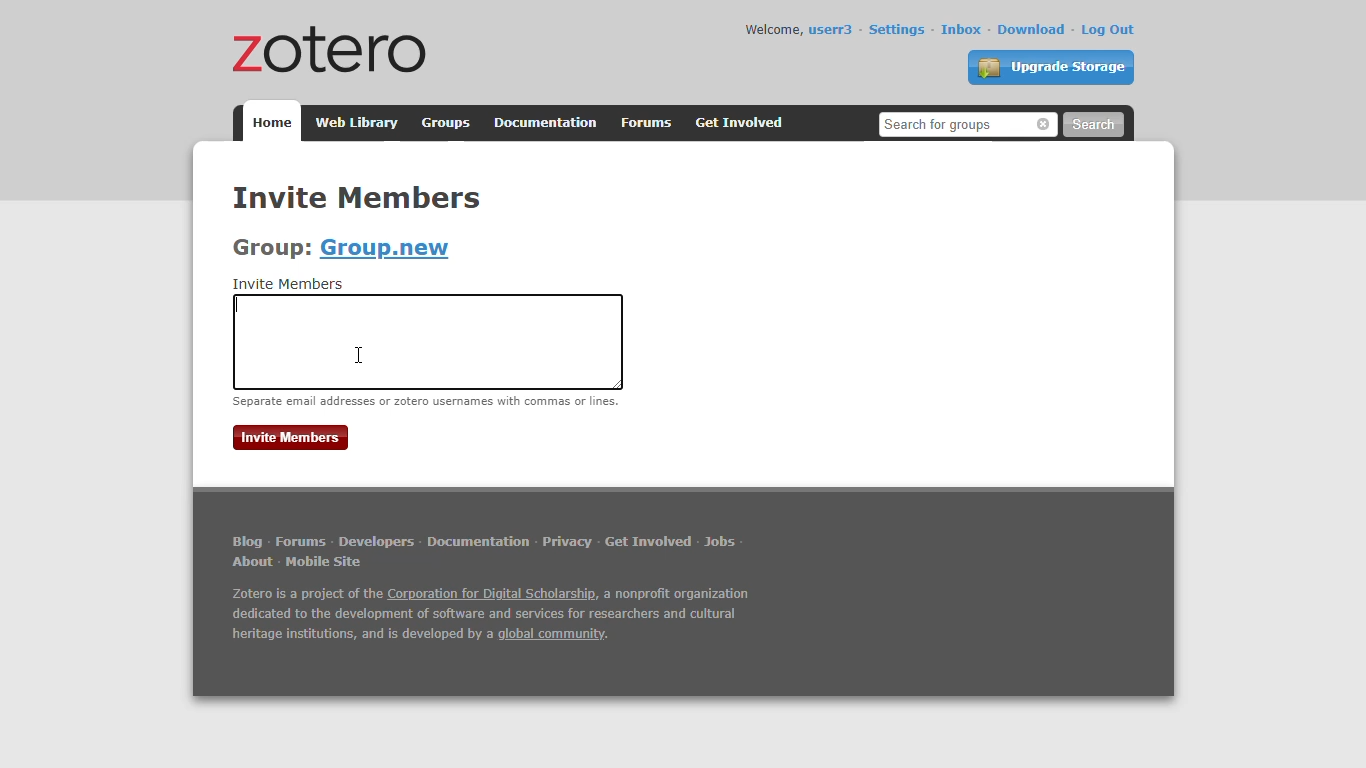 The height and width of the screenshot is (768, 1366). I want to click on typing, so click(239, 306).